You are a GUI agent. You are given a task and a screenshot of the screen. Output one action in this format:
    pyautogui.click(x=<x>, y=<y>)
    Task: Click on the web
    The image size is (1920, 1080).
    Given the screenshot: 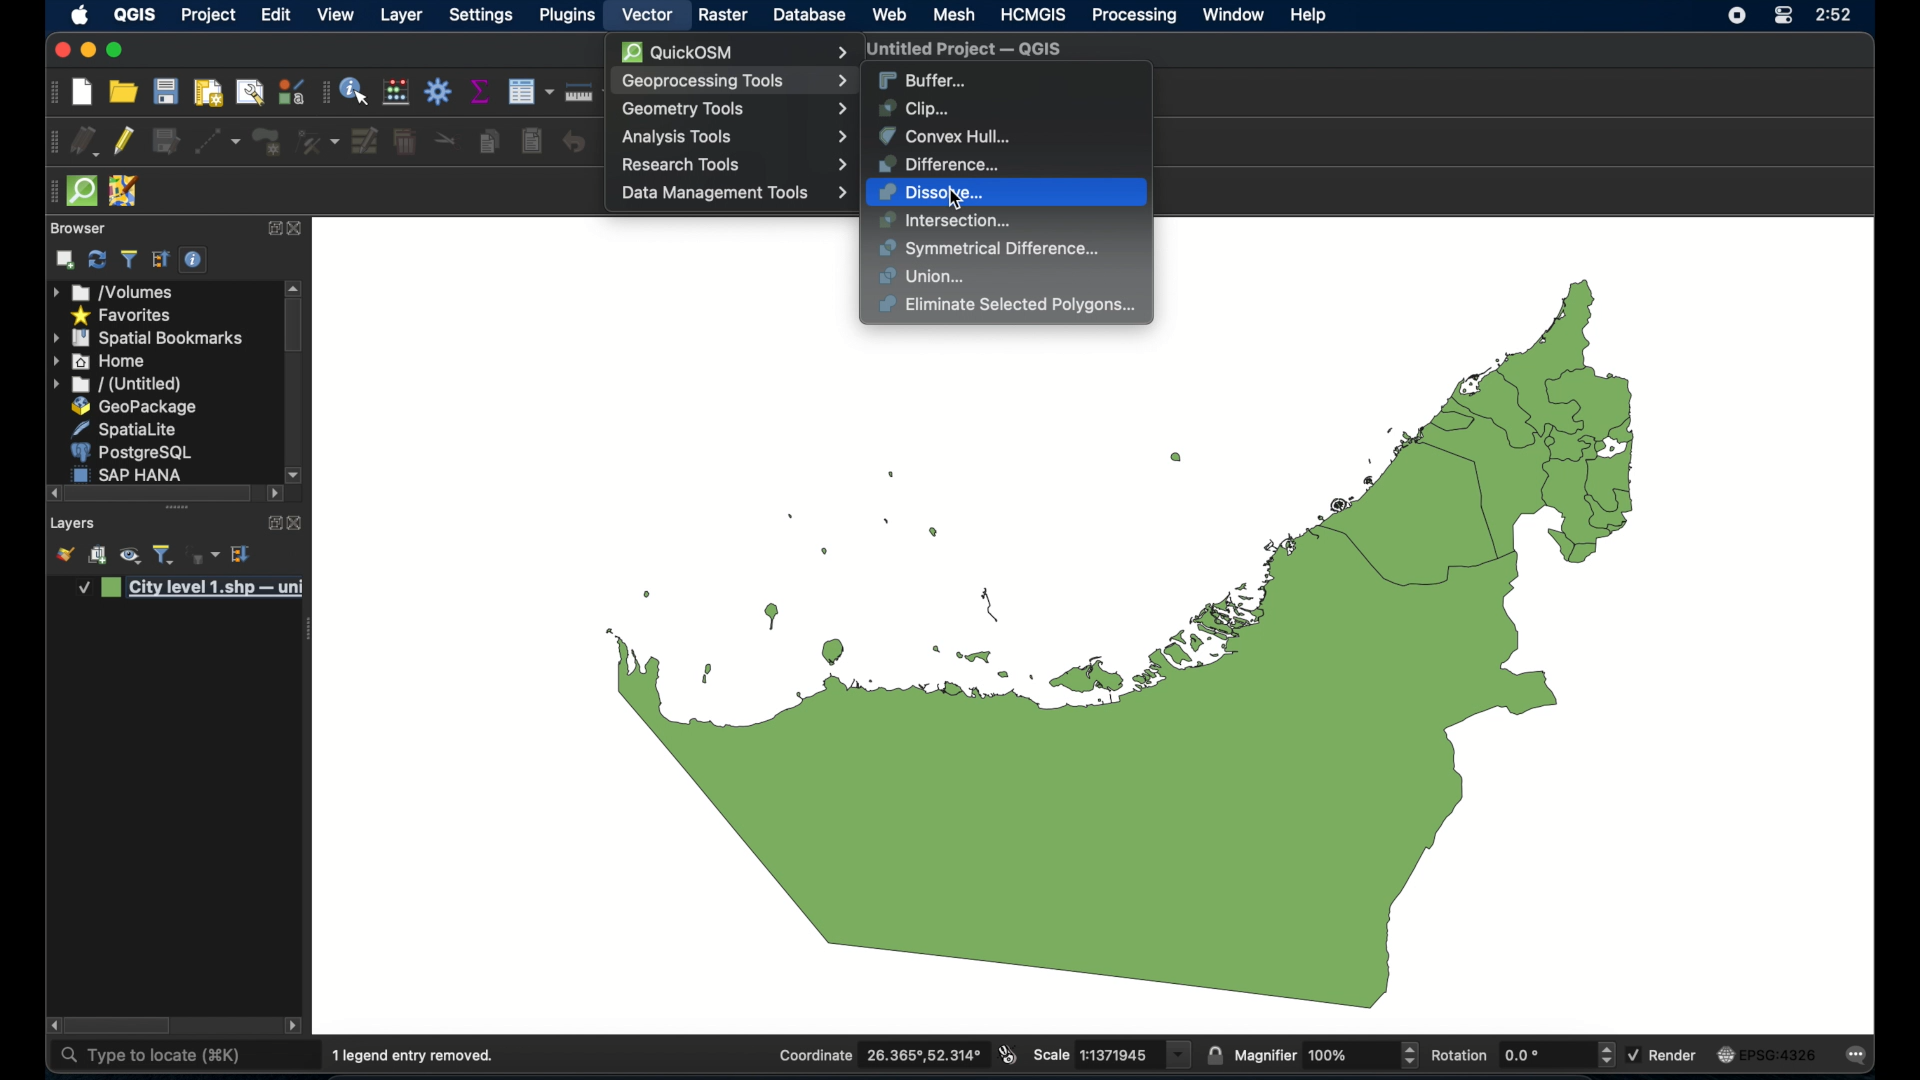 What is the action you would take?
    pyautogui.click(x=889, y=14)
    